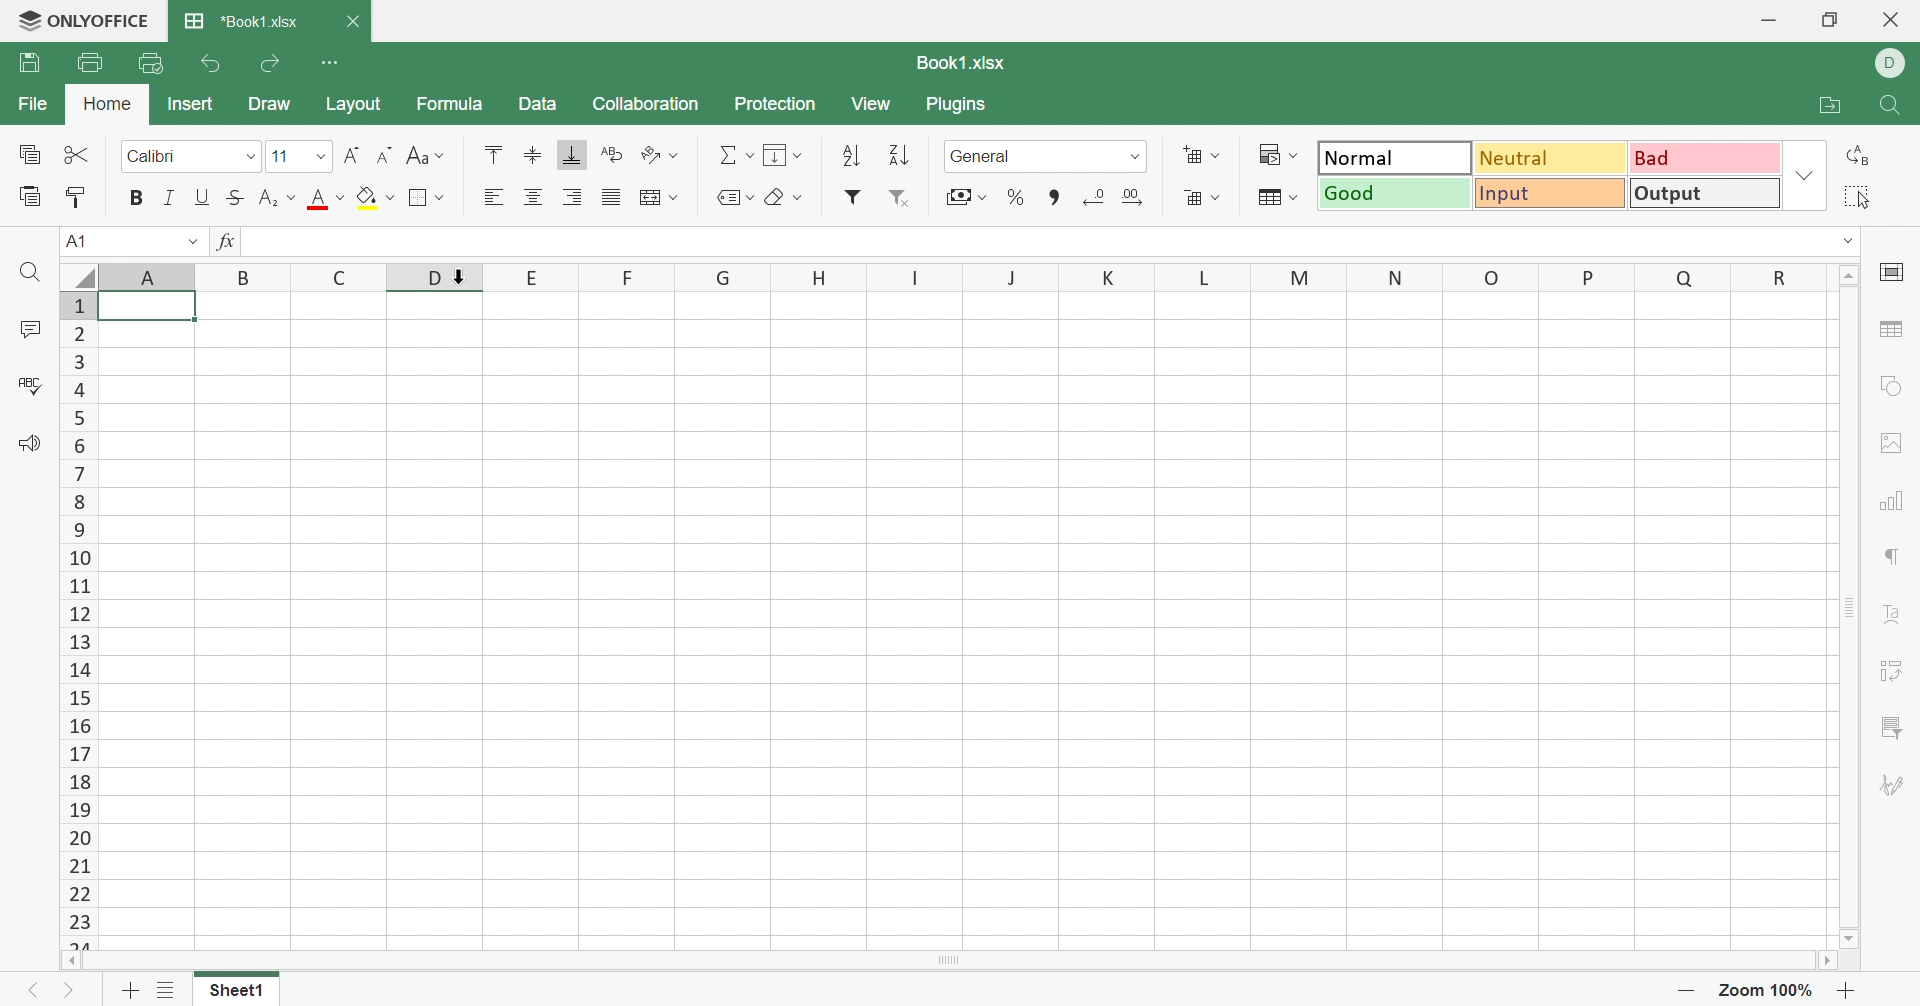 The width and height of the screenshot is (1920, 1006). Describe the element at coordinates (75, 991) in the screenshot. I see `Next` at that location.